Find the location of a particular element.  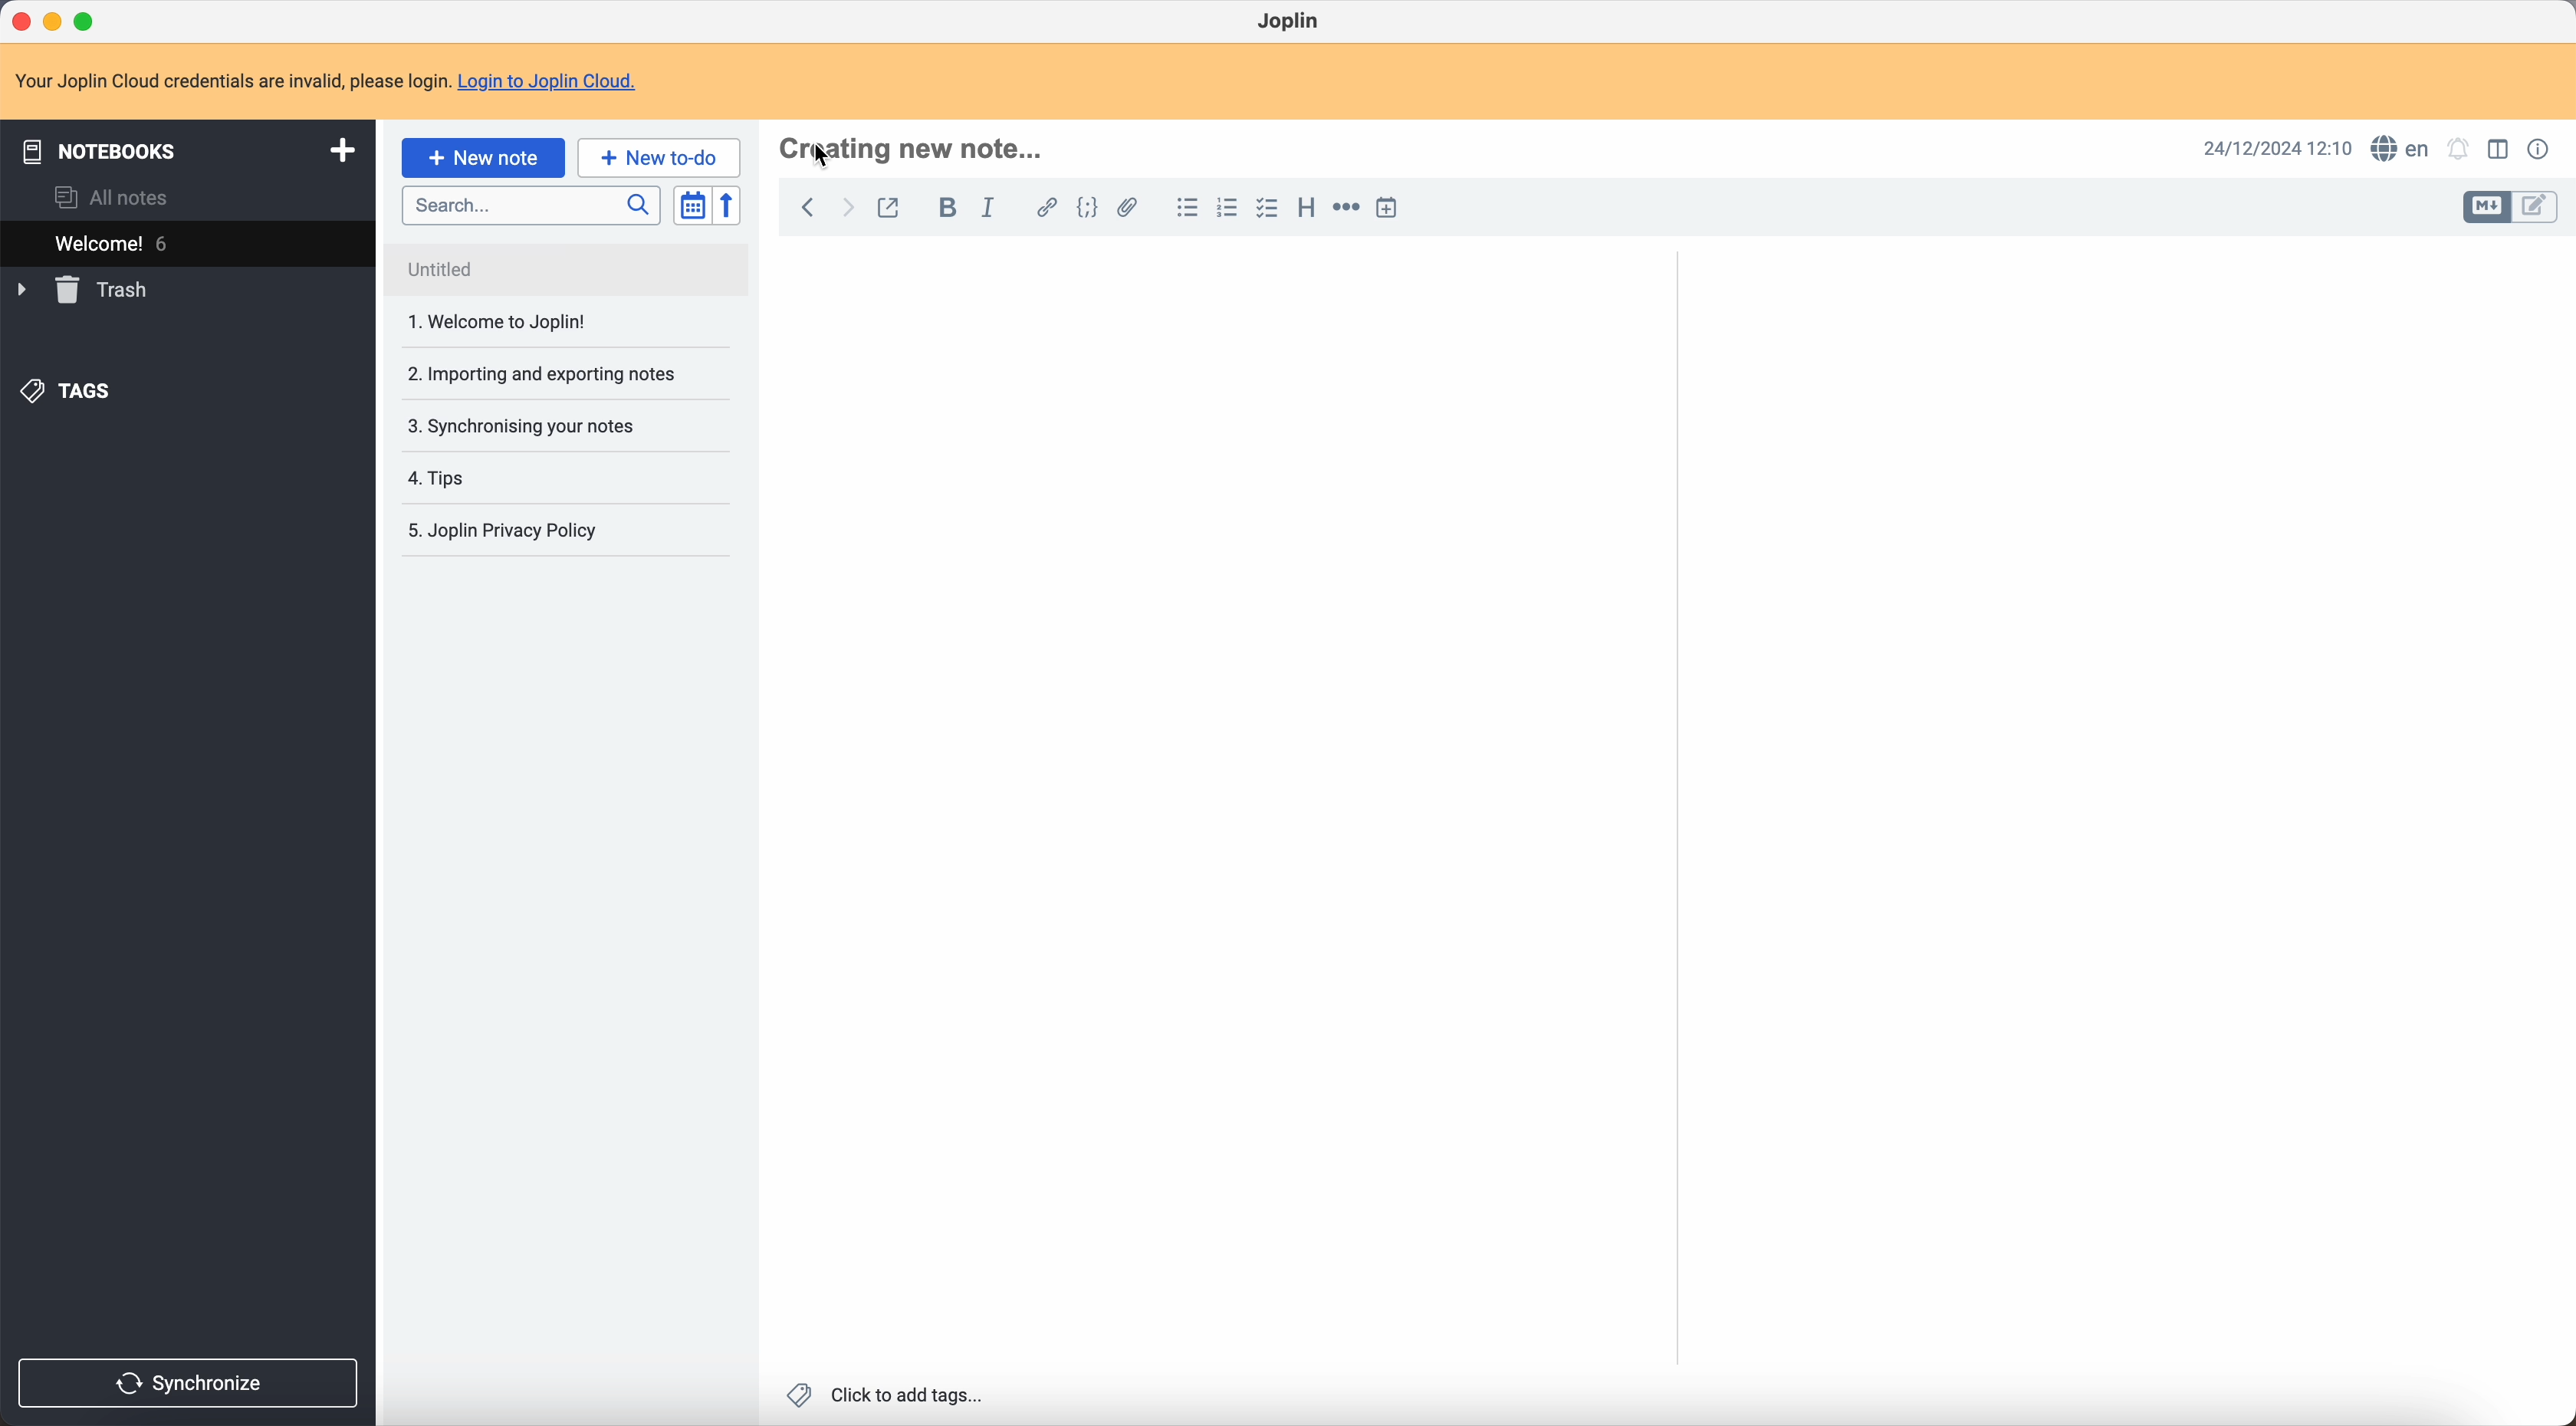

all notes is located at coordinates (118, 197).